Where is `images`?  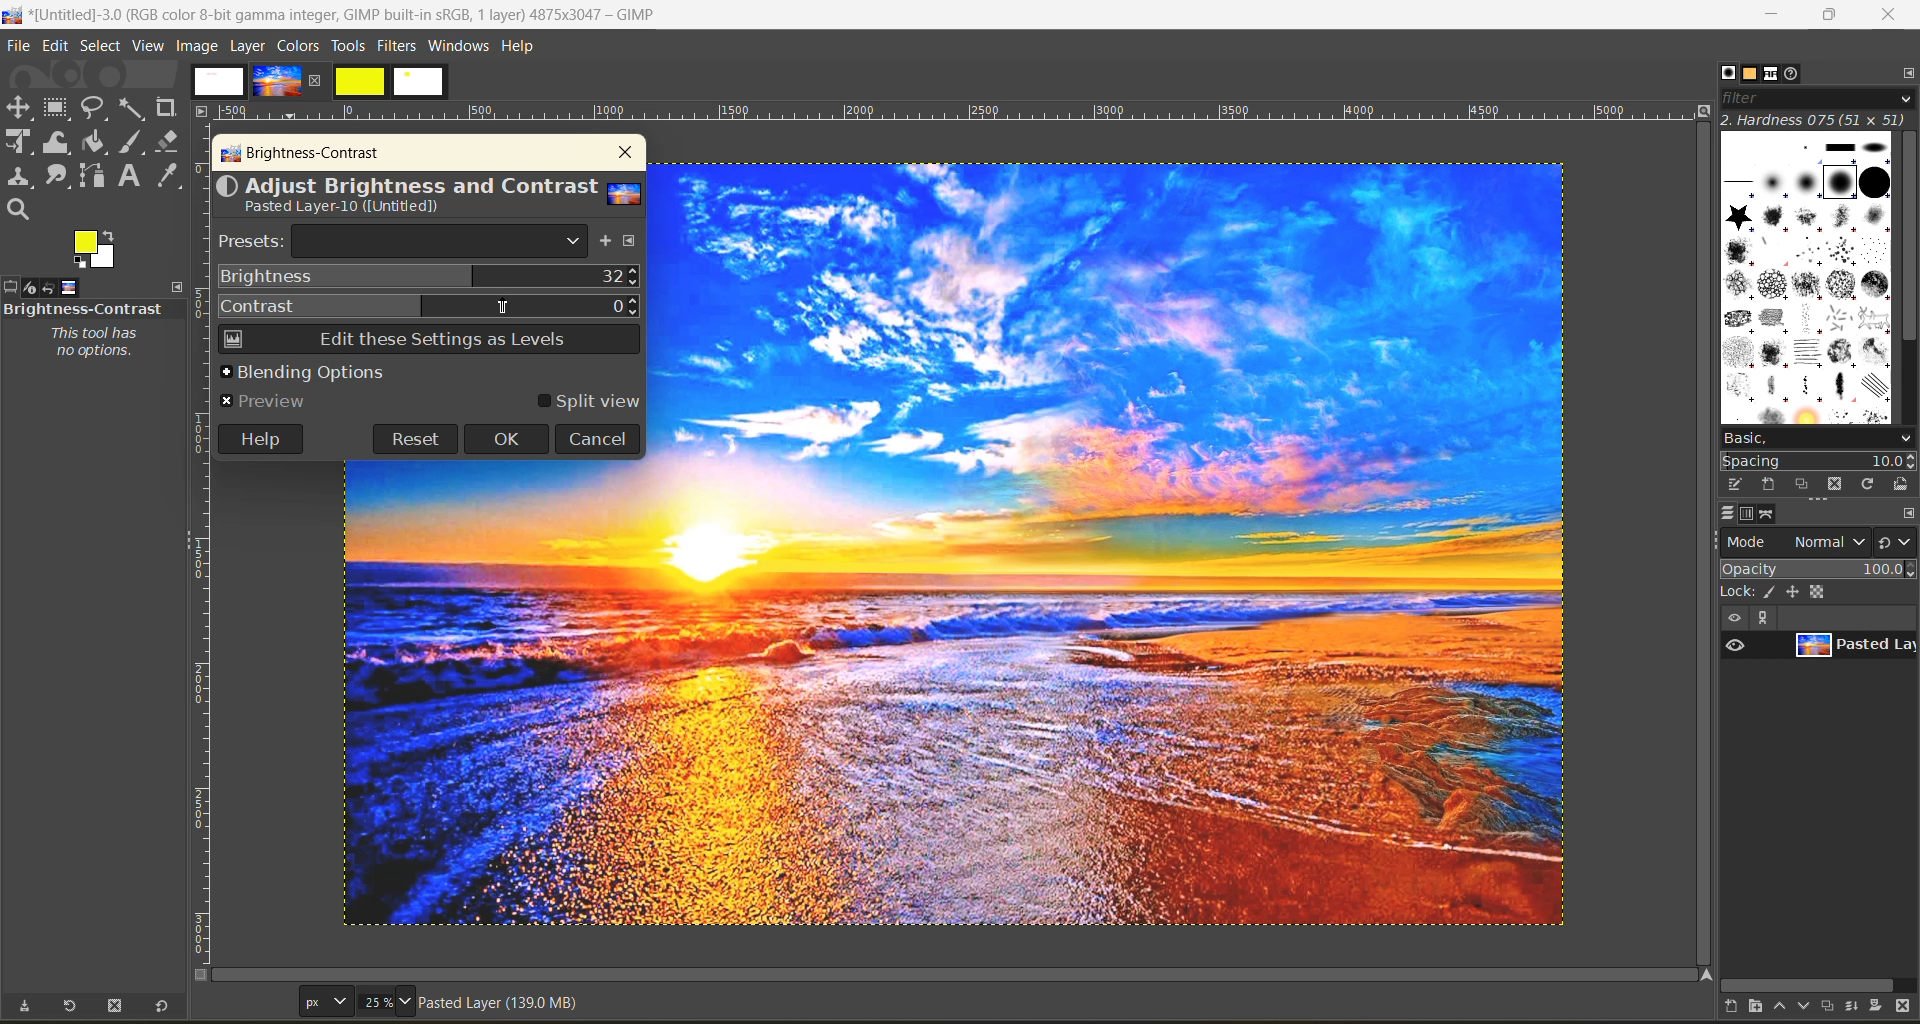
images is located at coordinates (318, 82).